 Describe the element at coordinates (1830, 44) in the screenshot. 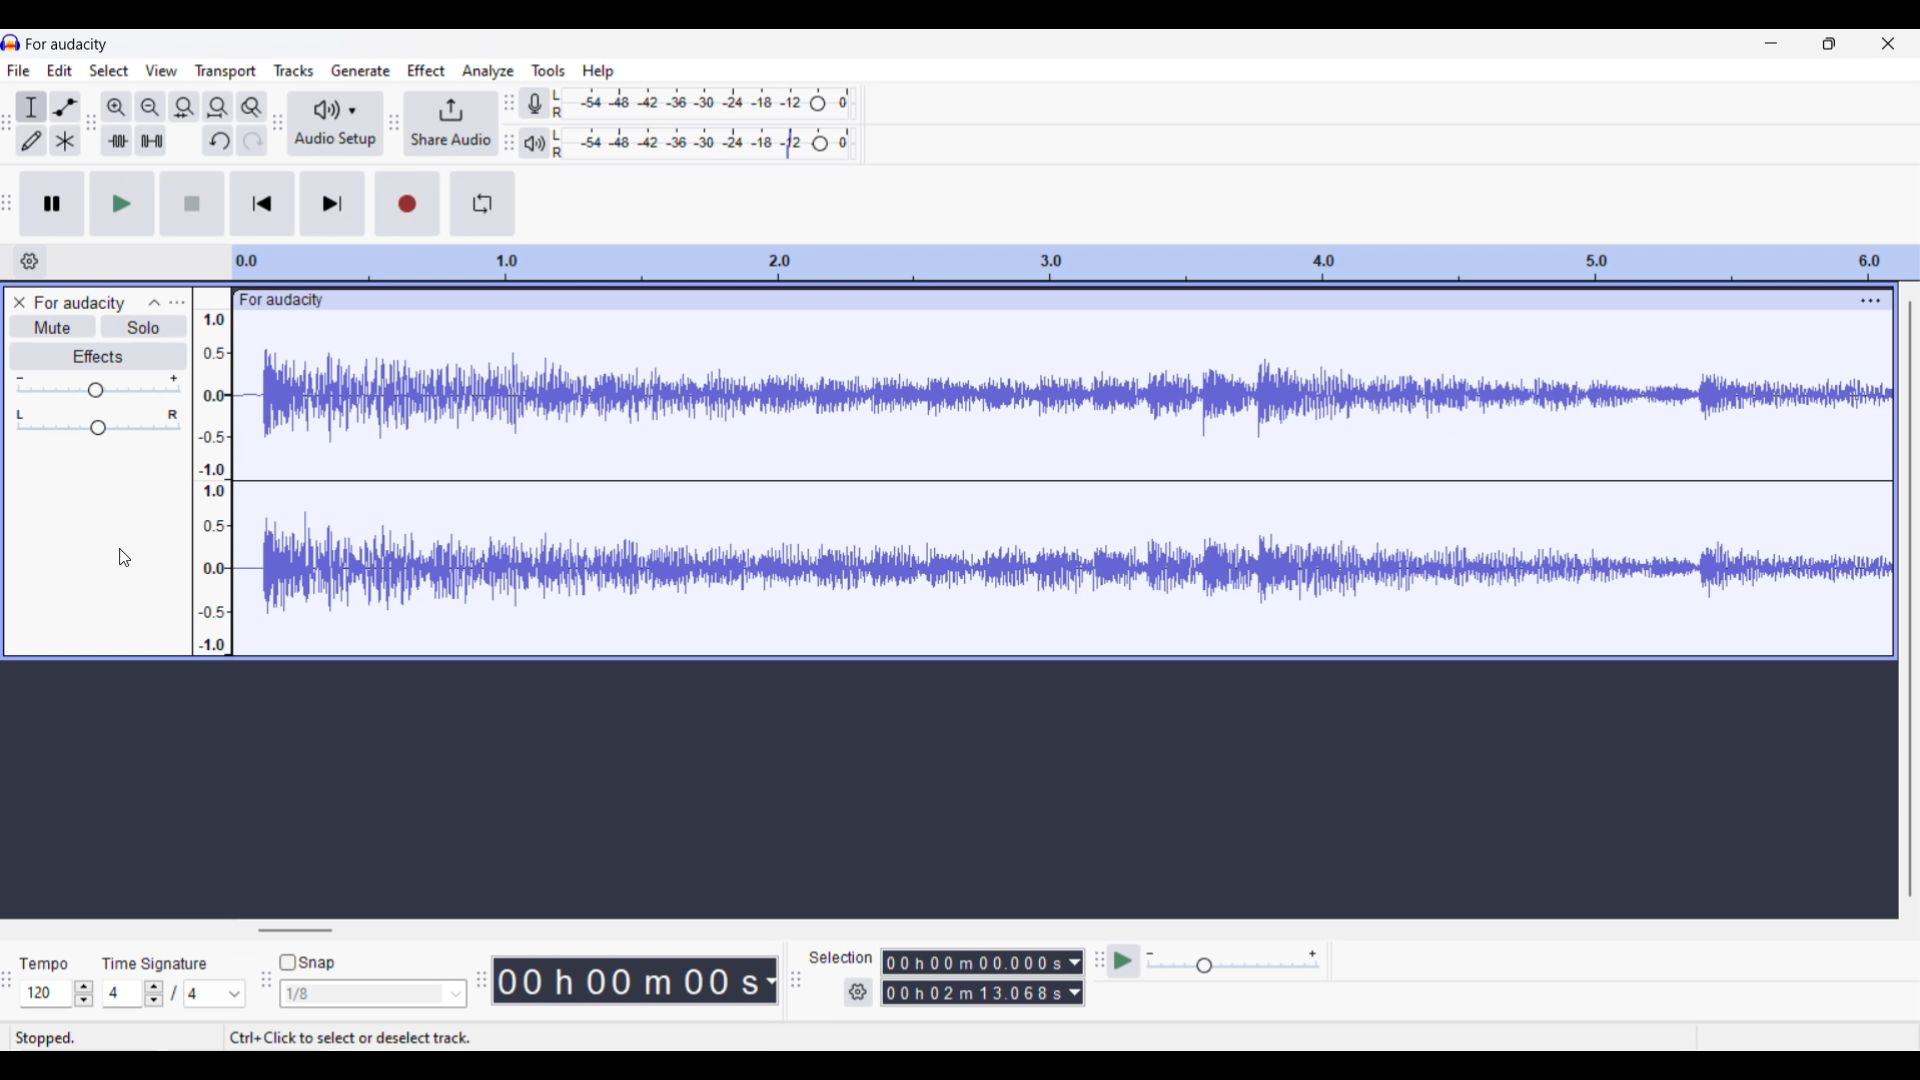

I see `Show in smaller tab` at that location.